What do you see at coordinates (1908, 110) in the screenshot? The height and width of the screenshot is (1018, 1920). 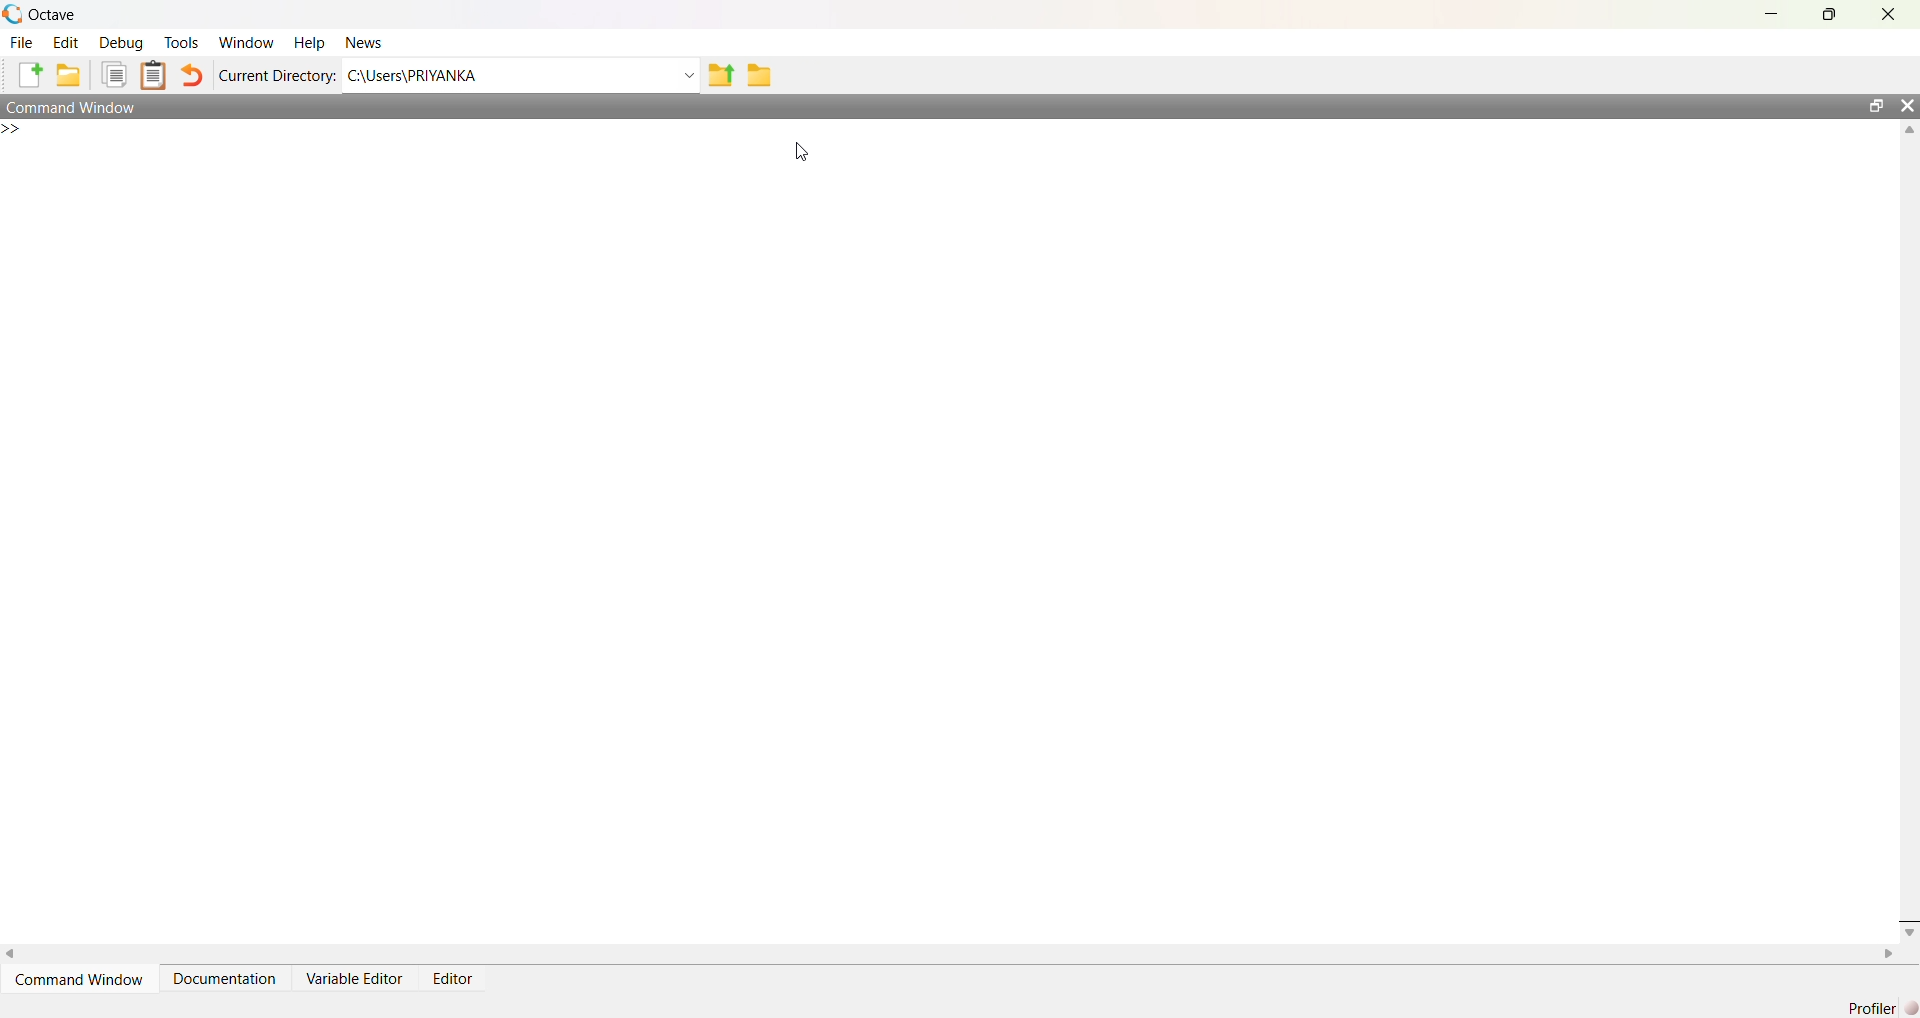 I see `Close` at bounding box center [1908, 110].